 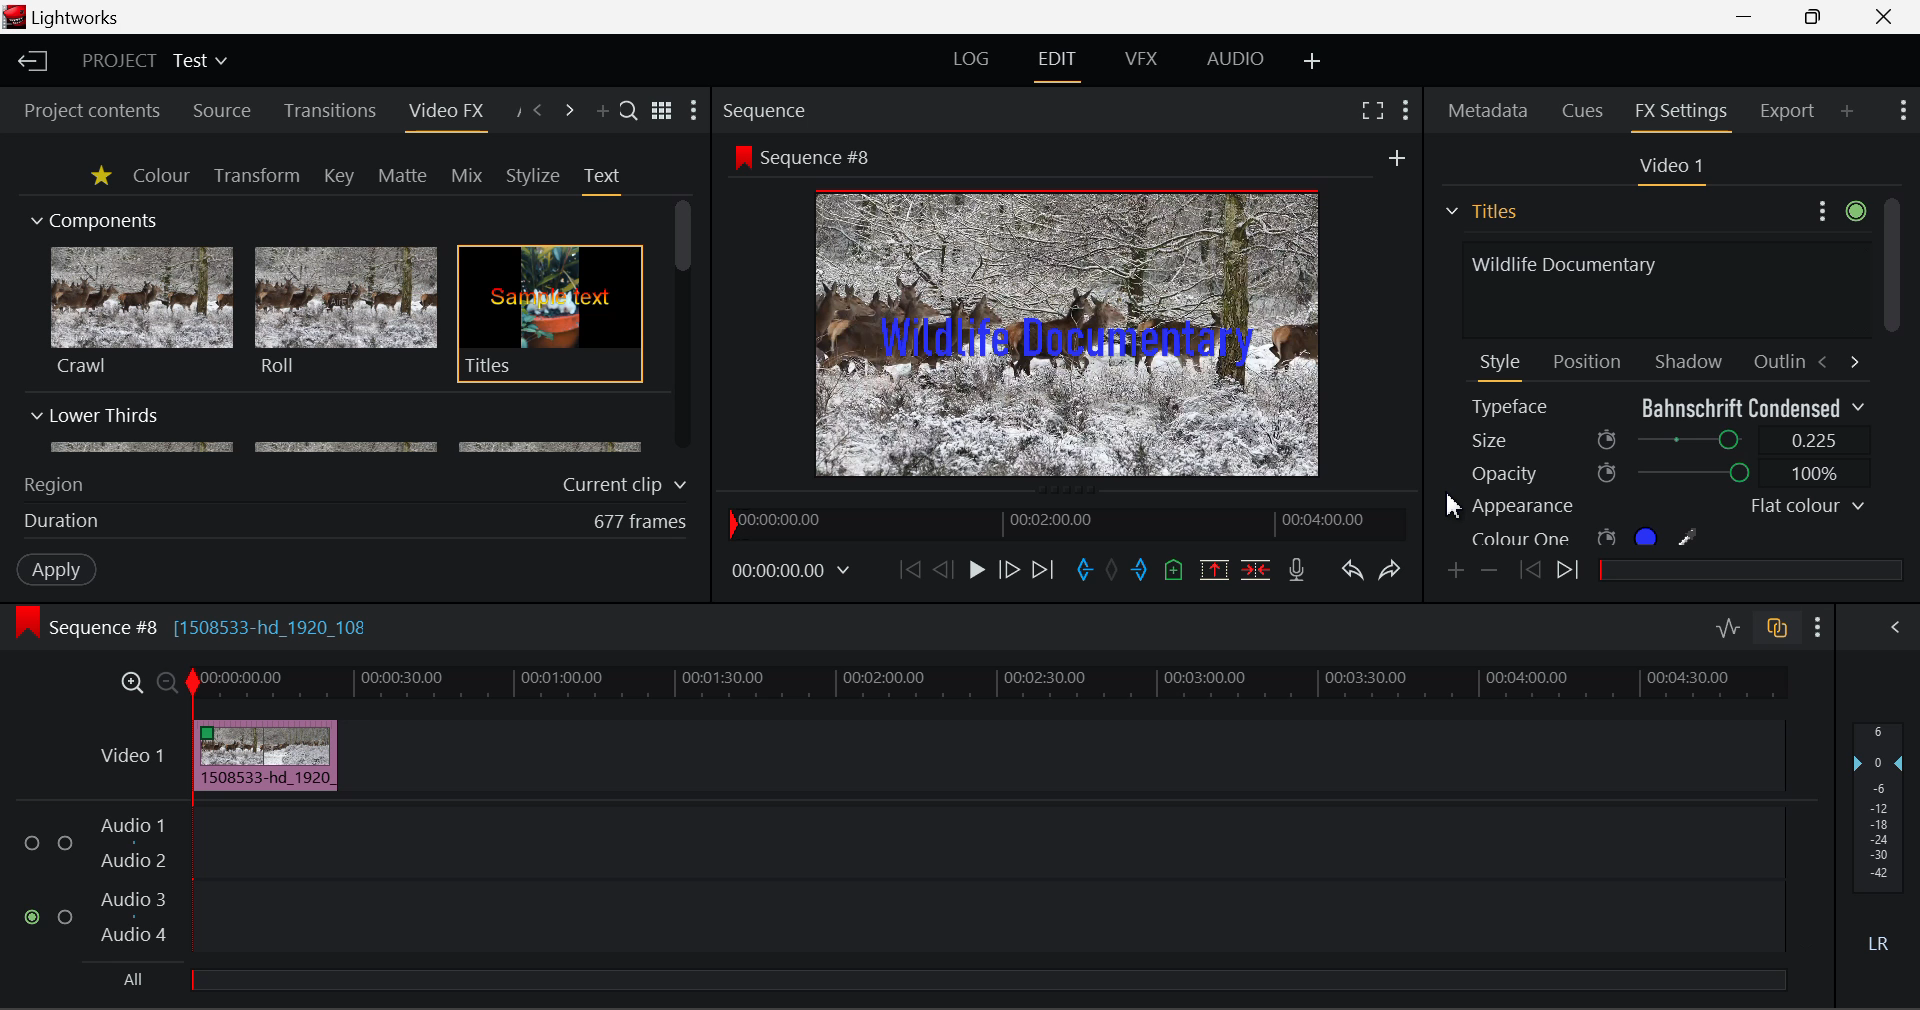 What do you see at coordinates (53, 485) in the screenshot?
I see `Region` at bounding box center [53, 485].